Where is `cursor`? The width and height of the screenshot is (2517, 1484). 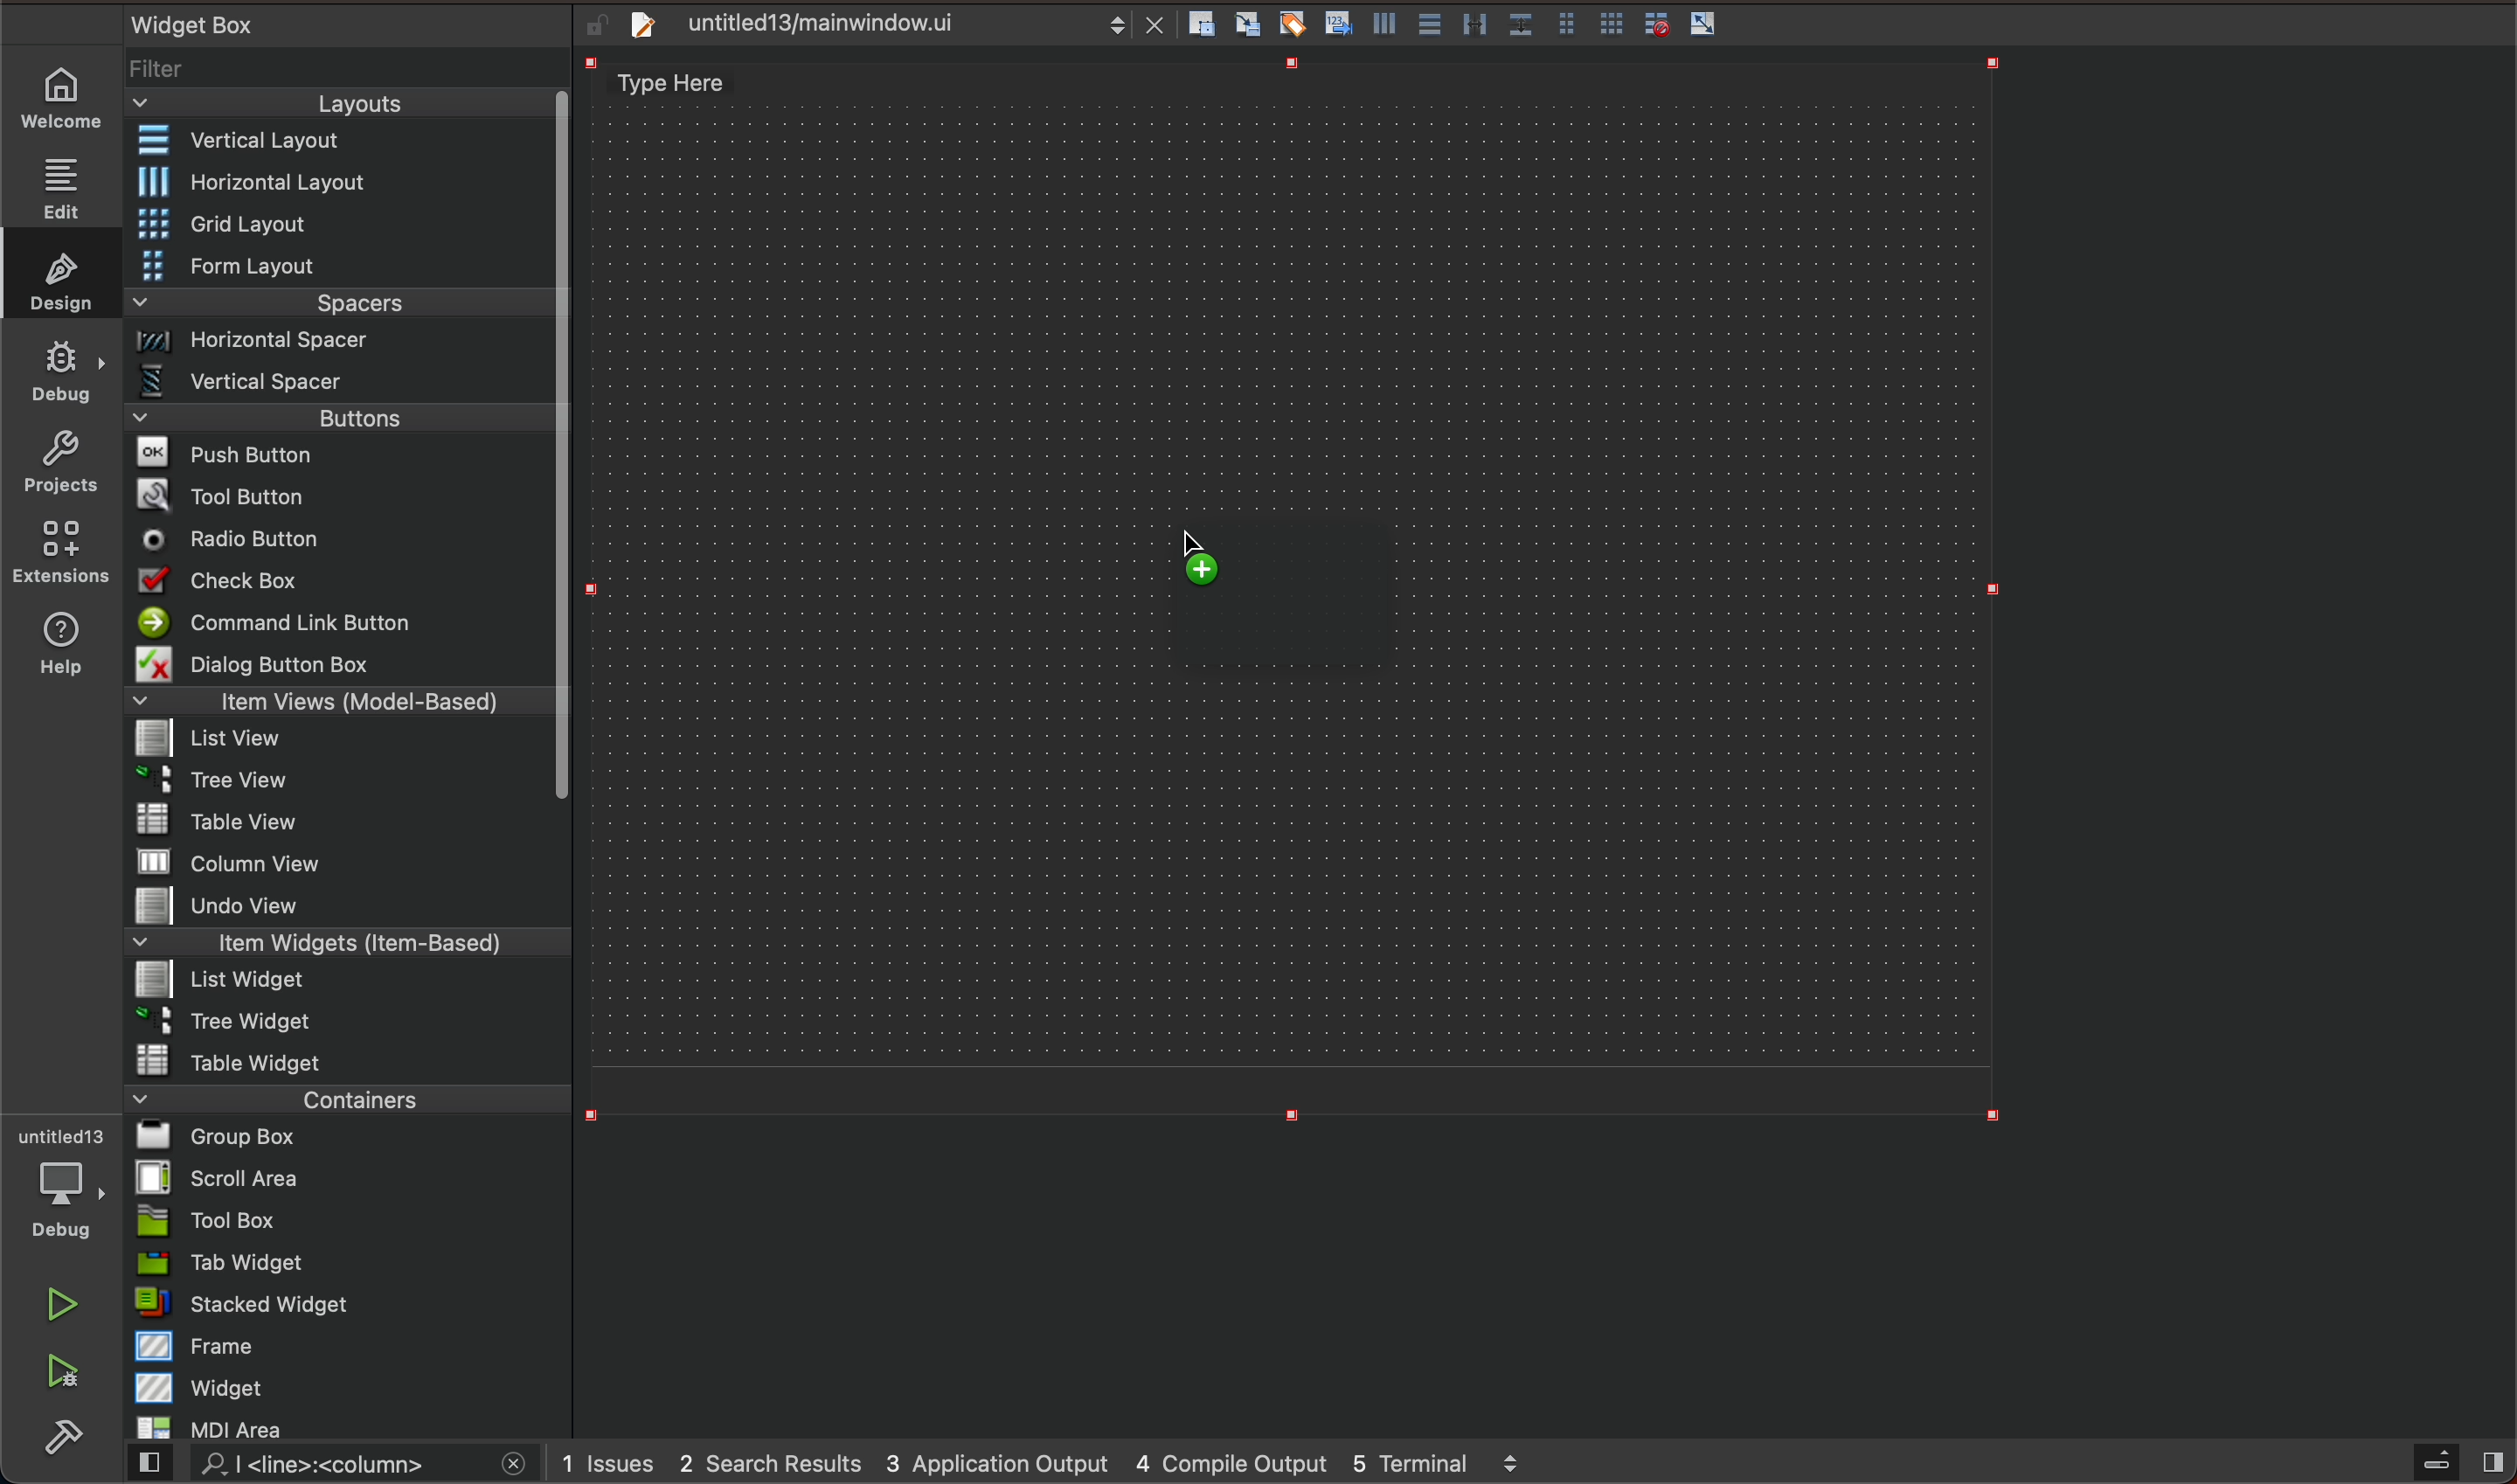 cursor is located at coordinates (1213, 546).